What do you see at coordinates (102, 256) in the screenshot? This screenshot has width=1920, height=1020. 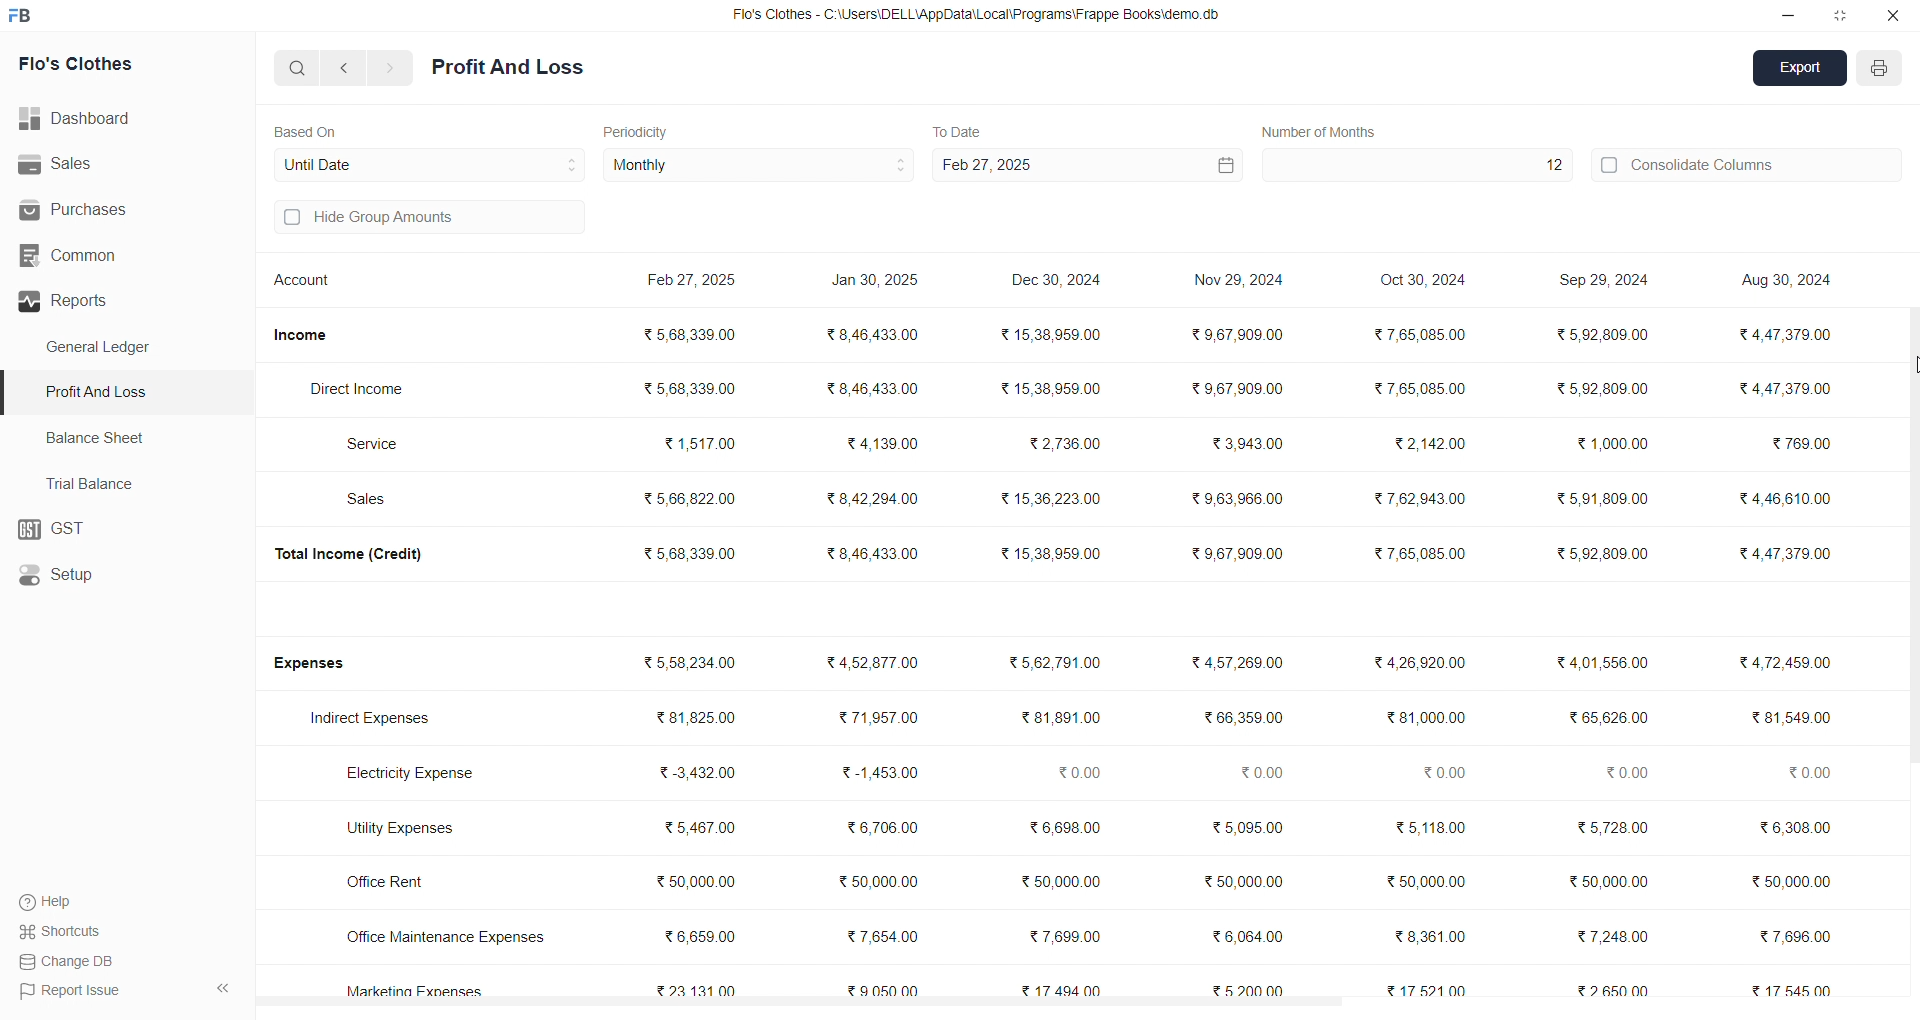 I see `Common` at bounding box center [102, 256].